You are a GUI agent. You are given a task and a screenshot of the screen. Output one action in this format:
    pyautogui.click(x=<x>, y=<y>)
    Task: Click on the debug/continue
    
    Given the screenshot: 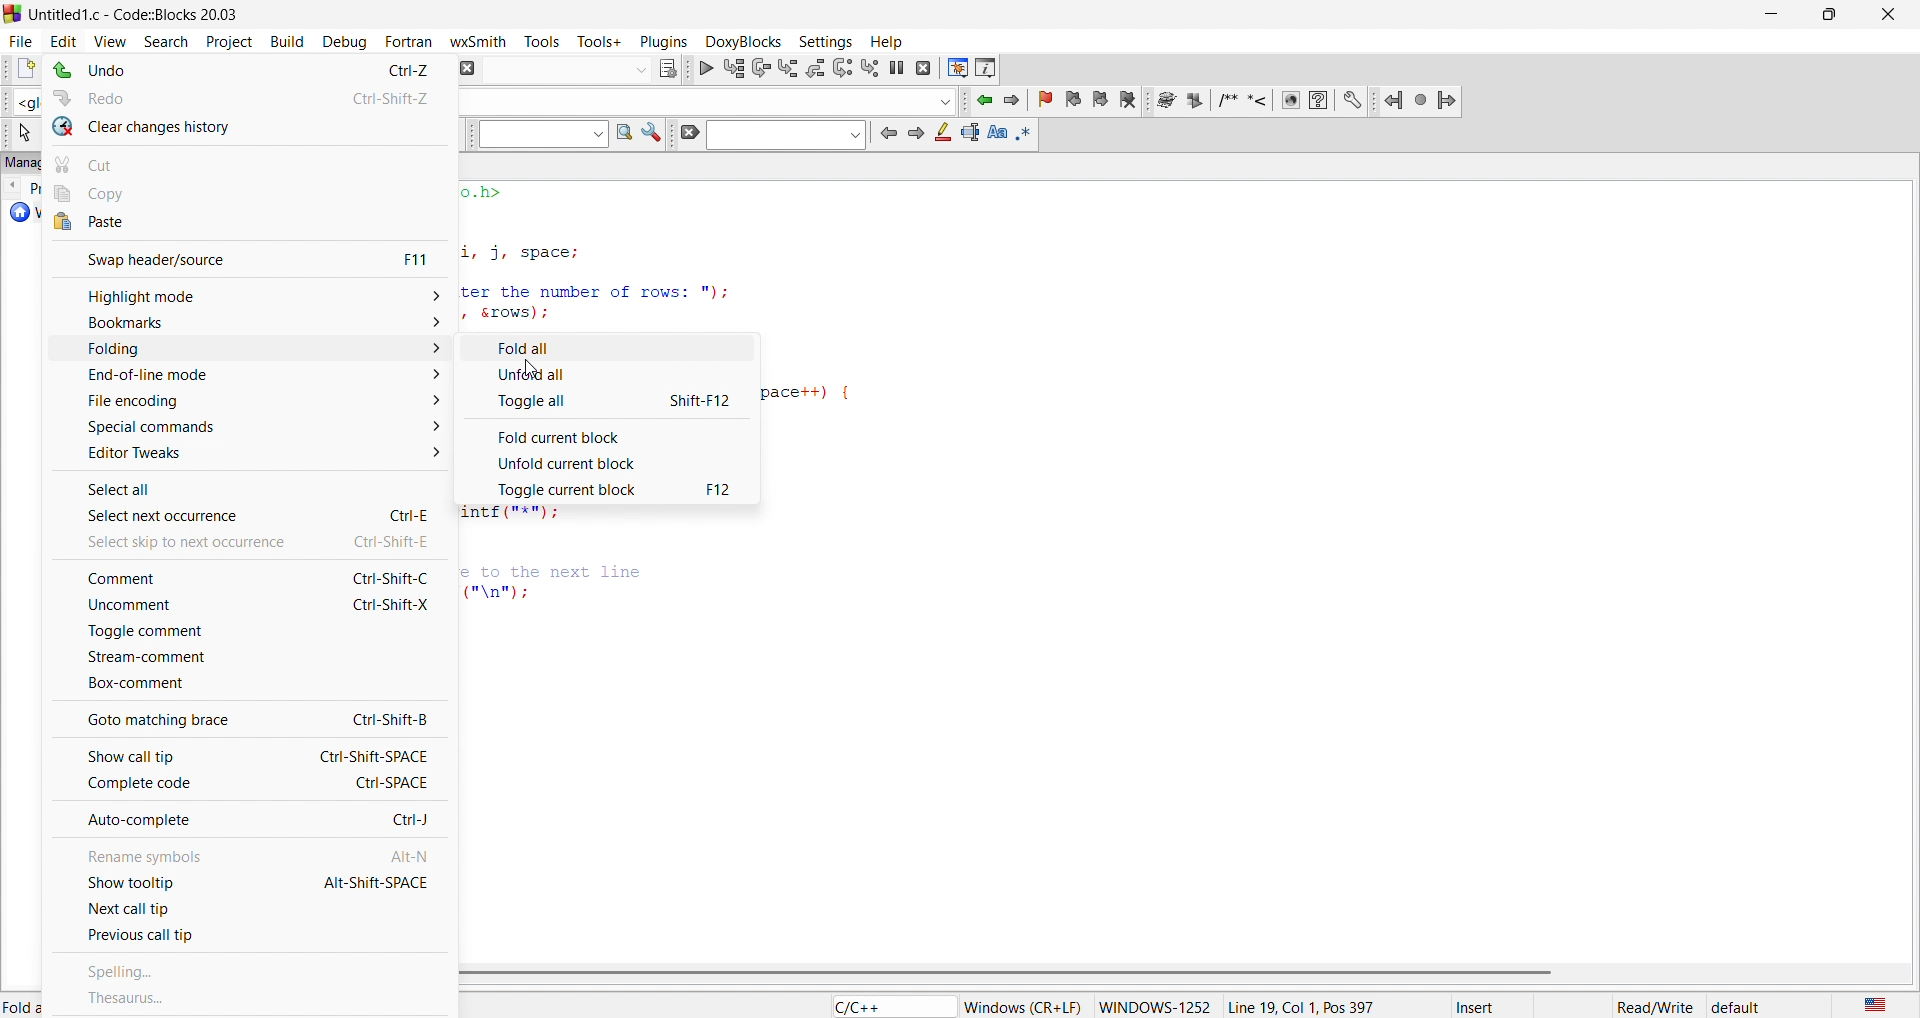 What is the action you would take?
    pyautogui.click(x=704, y=68)
    